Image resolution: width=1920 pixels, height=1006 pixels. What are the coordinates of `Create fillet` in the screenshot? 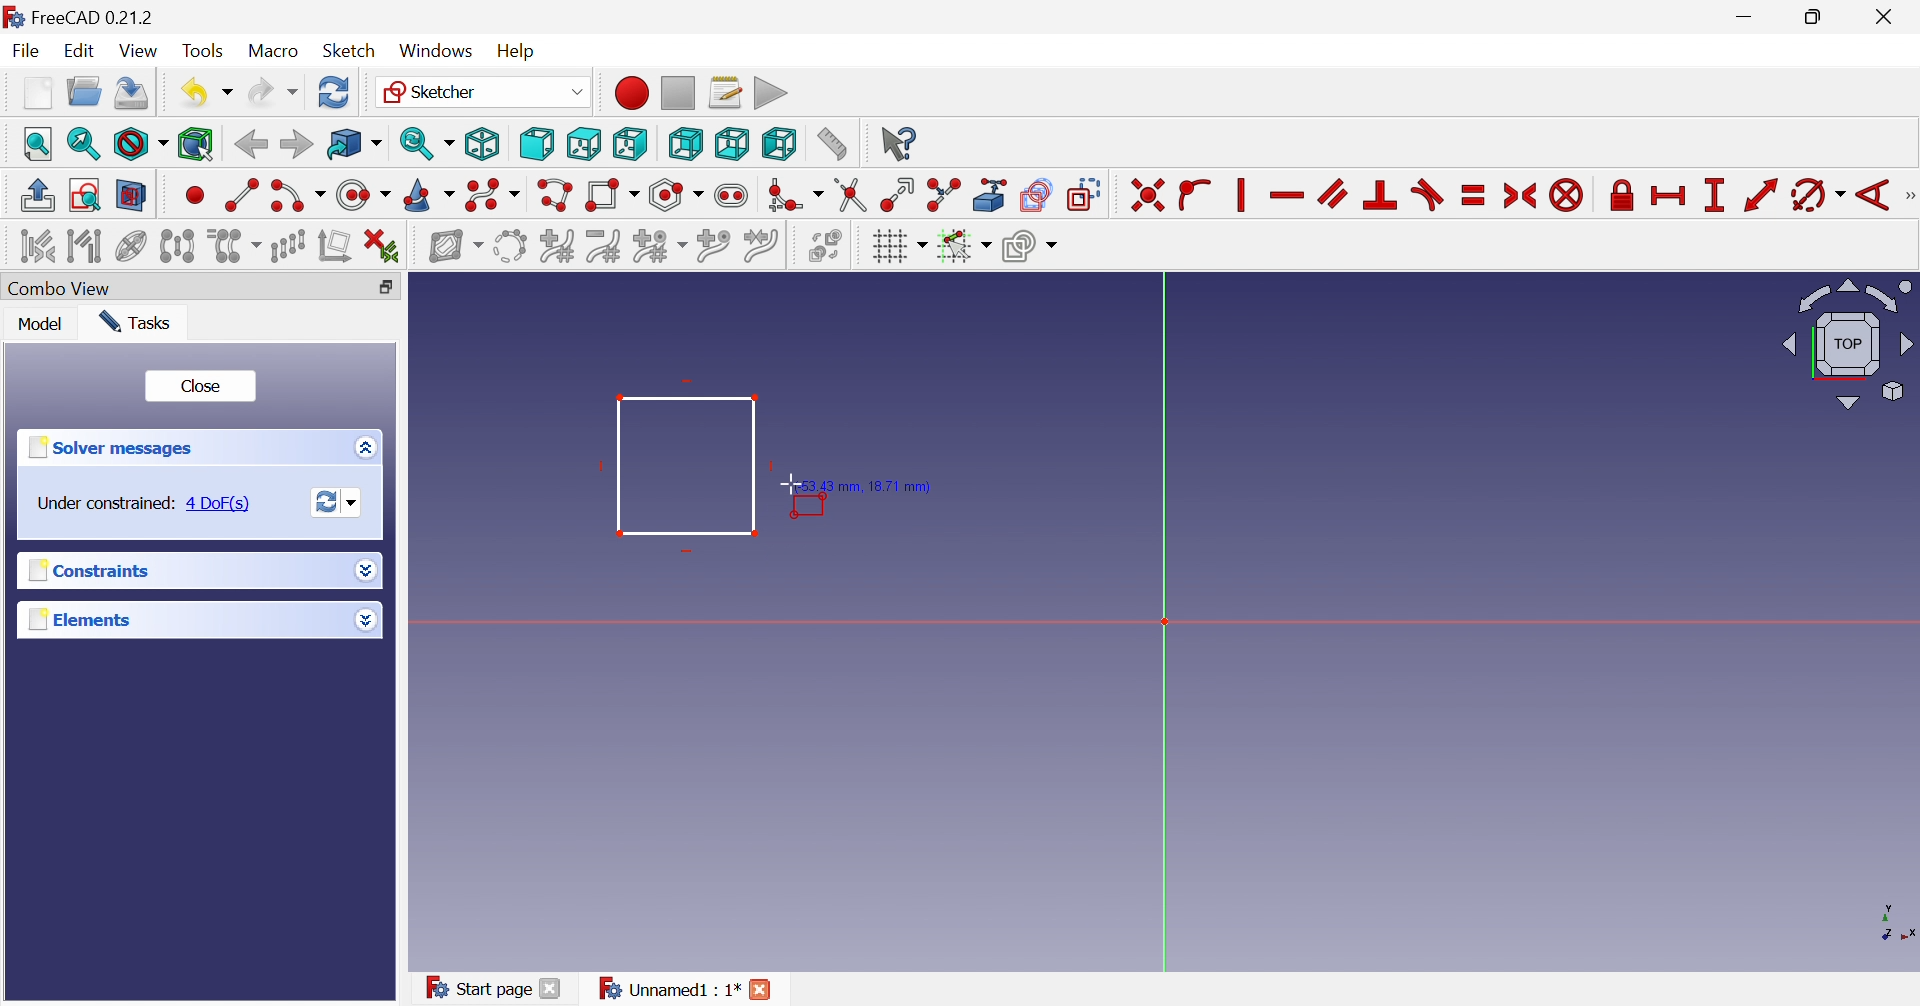 It's located at (794, 196).